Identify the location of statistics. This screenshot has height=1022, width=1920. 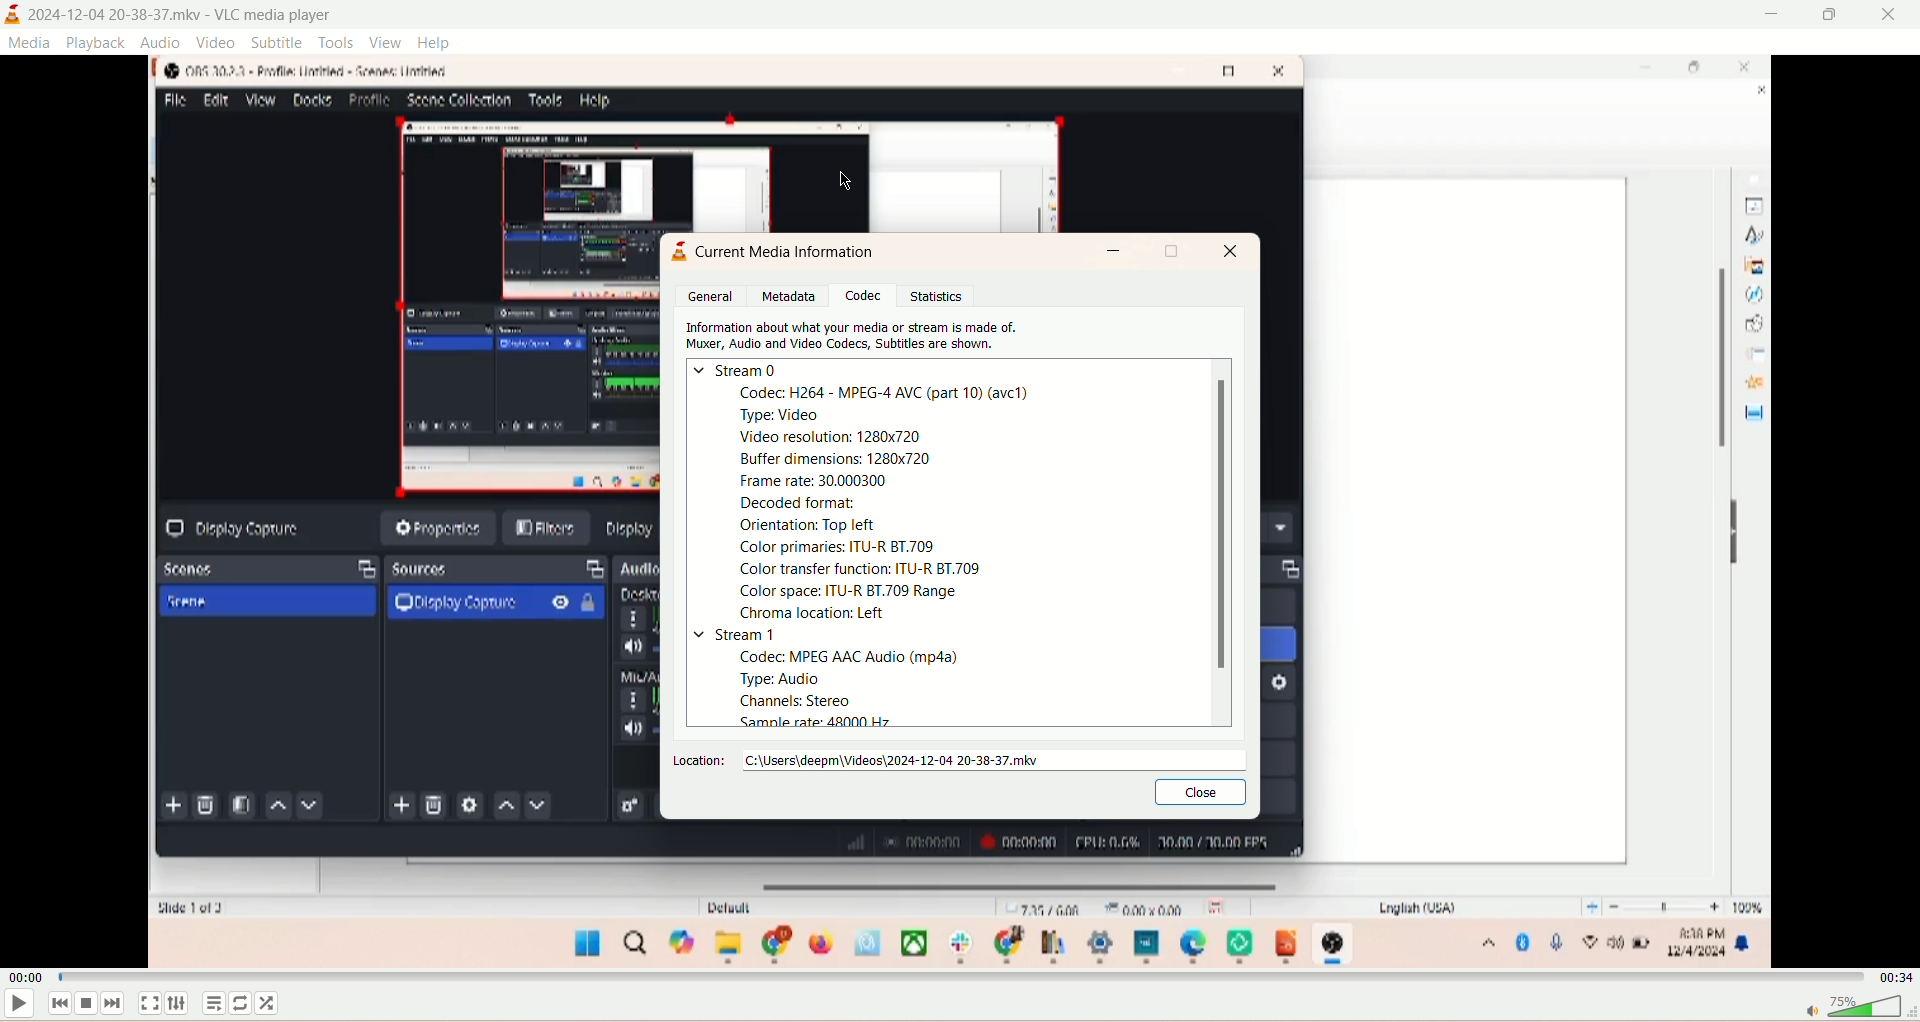
(937, 296).